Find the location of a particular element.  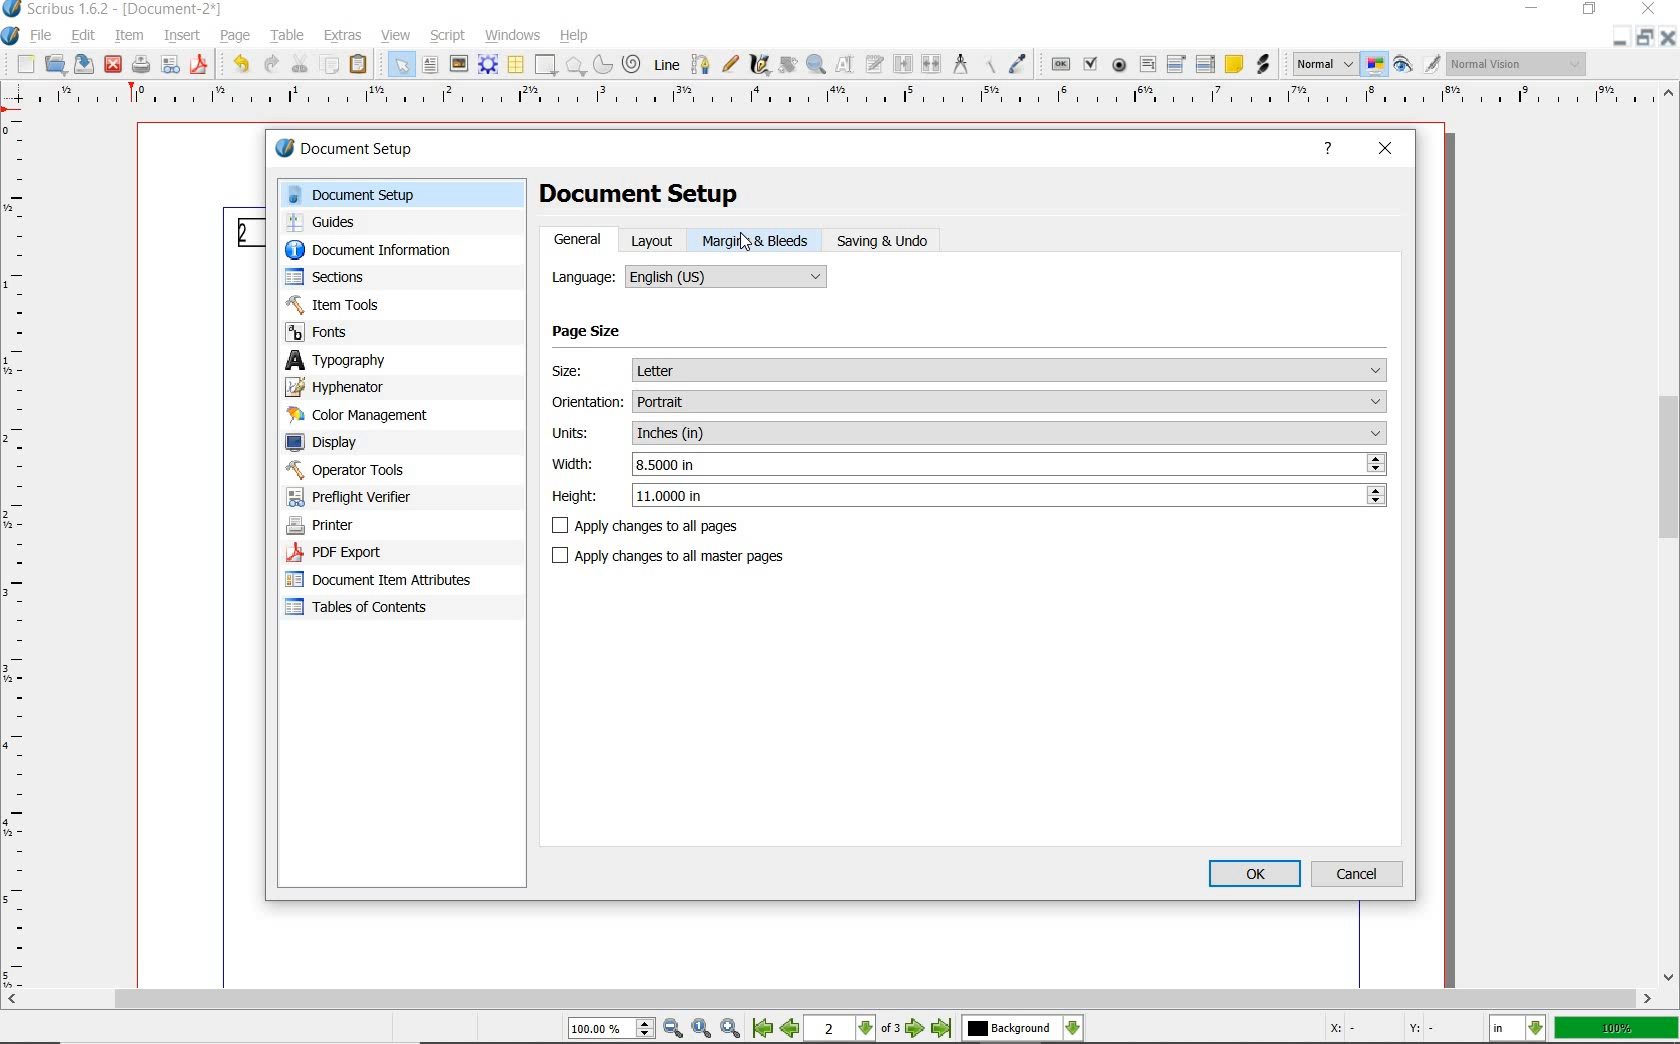

windows is located at coordinates (513, 34).